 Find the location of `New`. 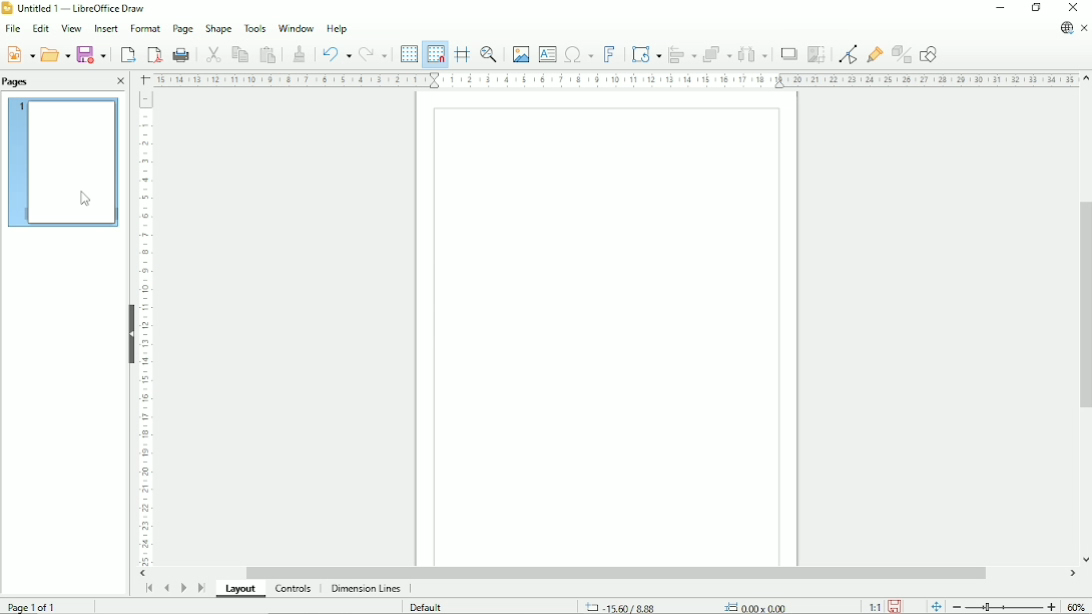

New is located at coordinates (19, 53).